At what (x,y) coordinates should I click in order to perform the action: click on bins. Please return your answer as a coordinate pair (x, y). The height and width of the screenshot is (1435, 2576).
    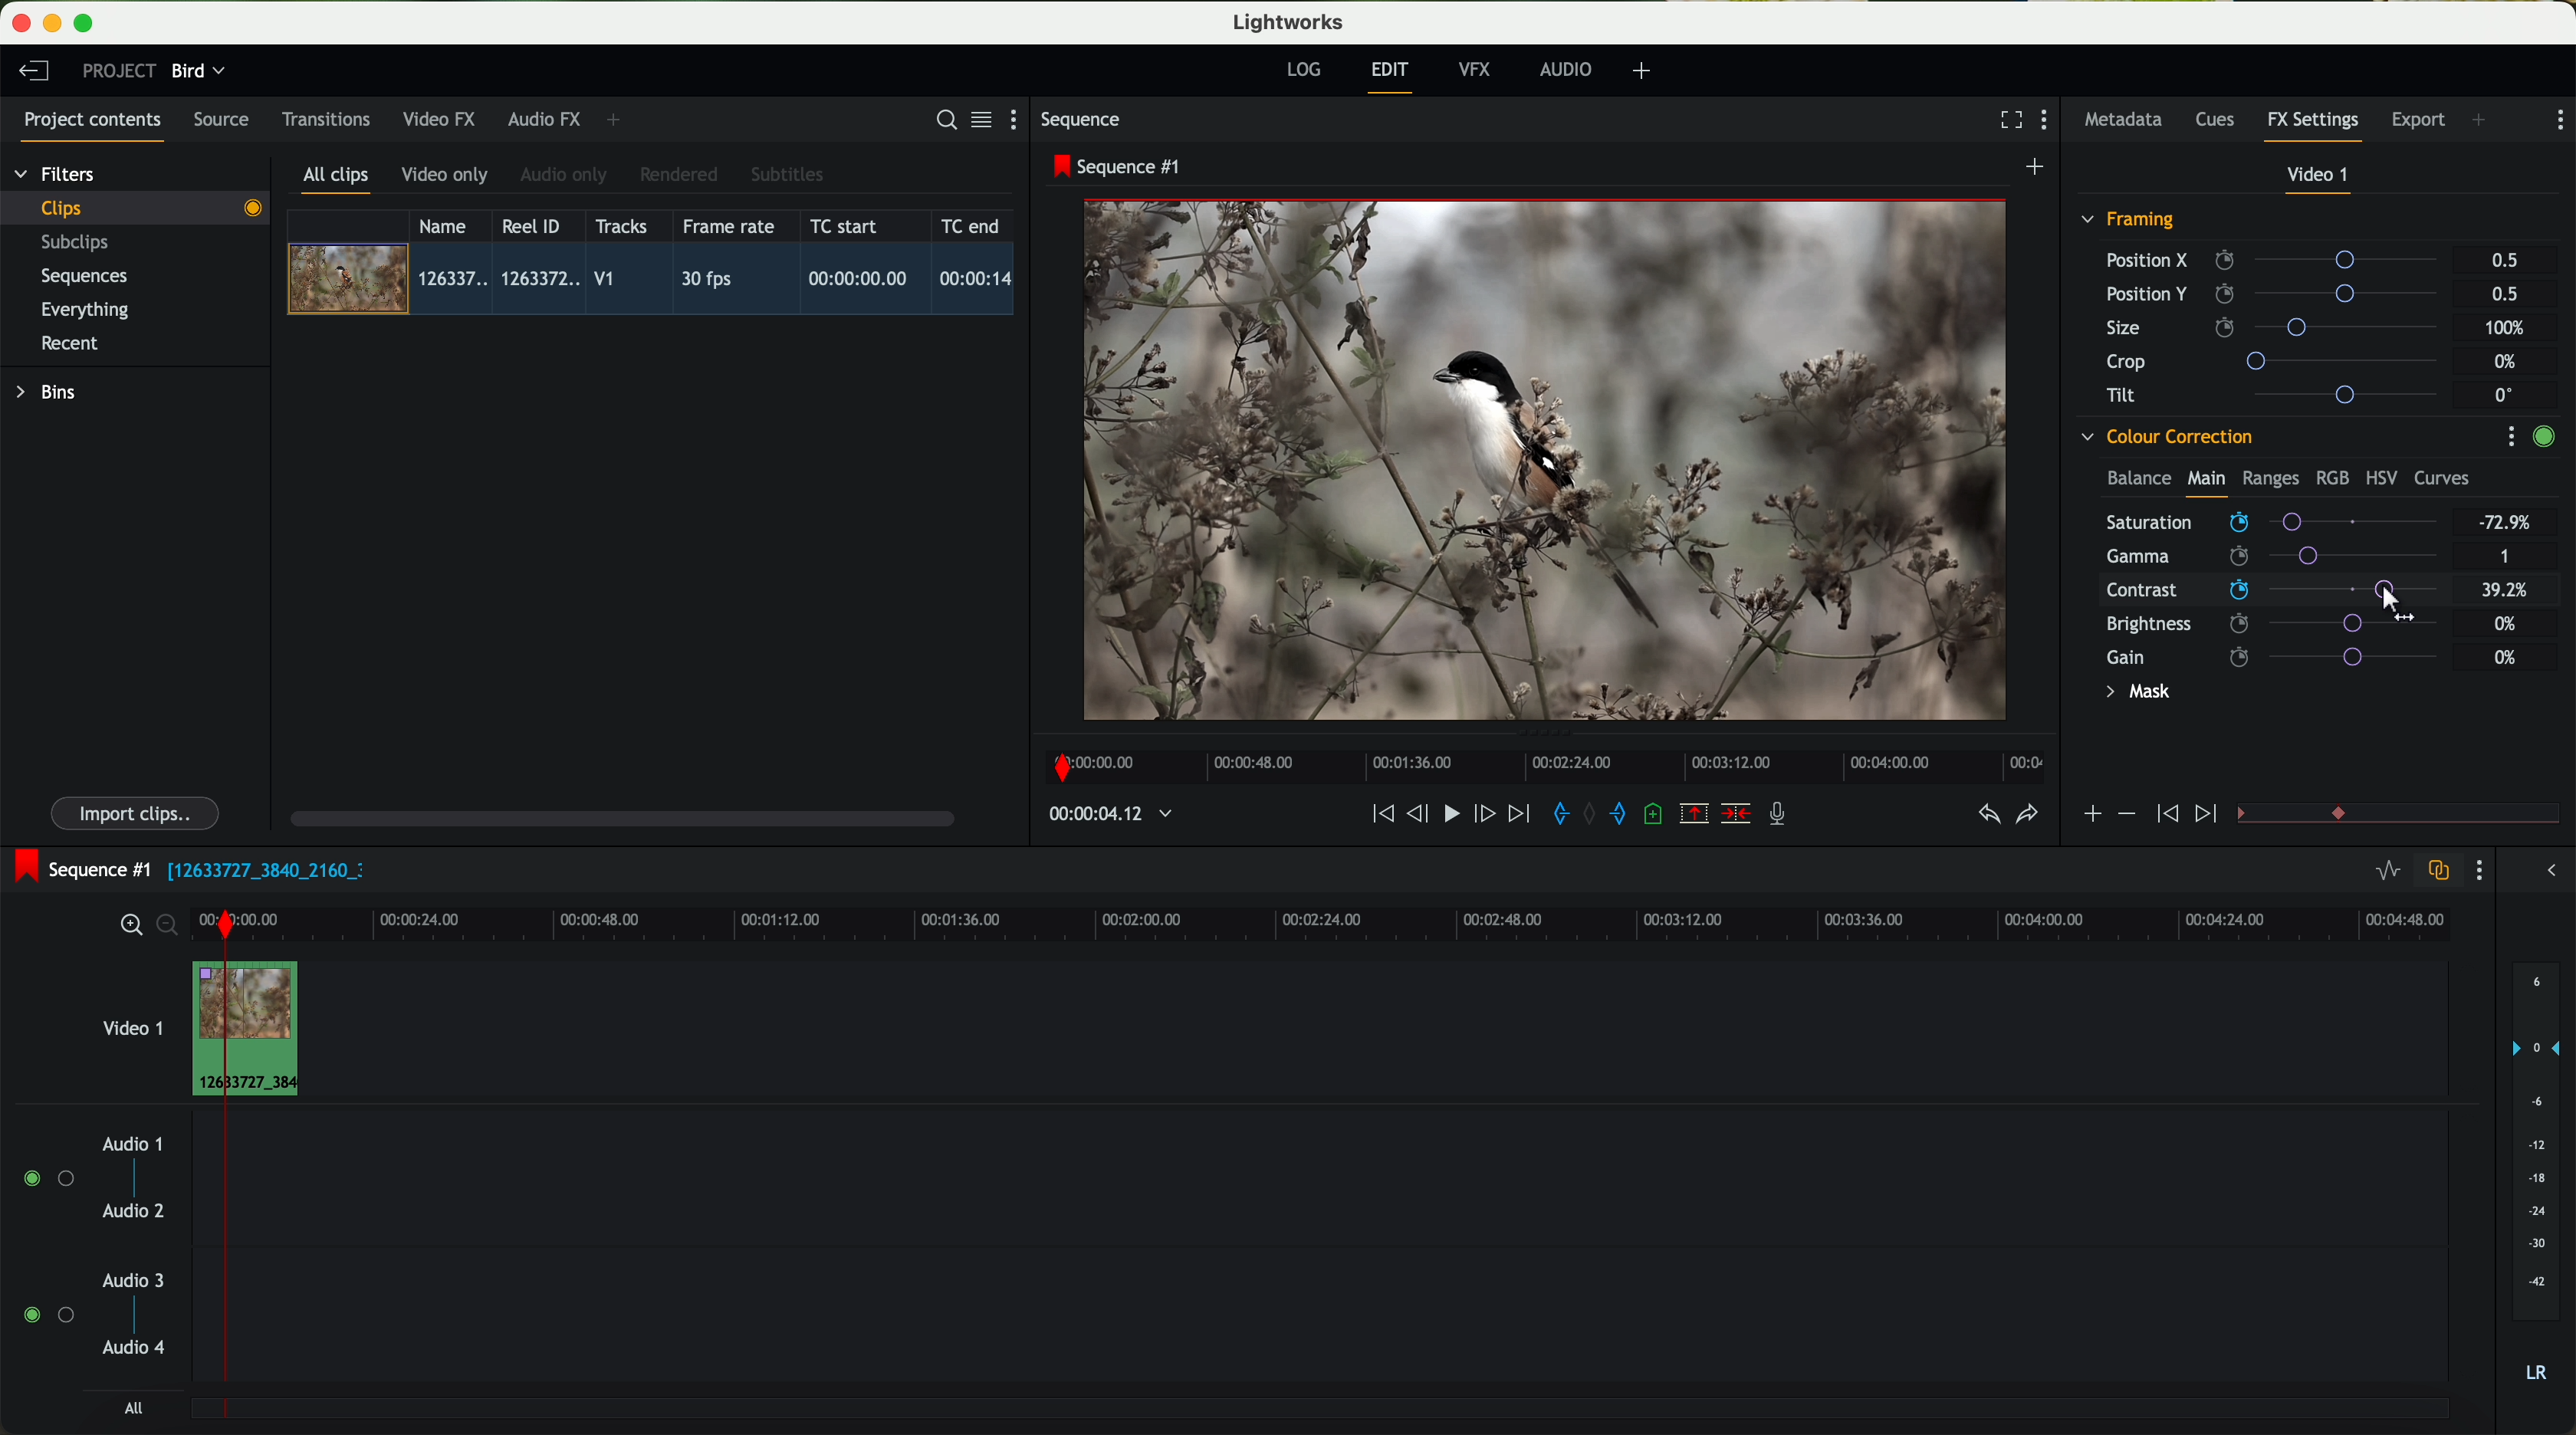
    Looking at the image, I should click on (49, 393).